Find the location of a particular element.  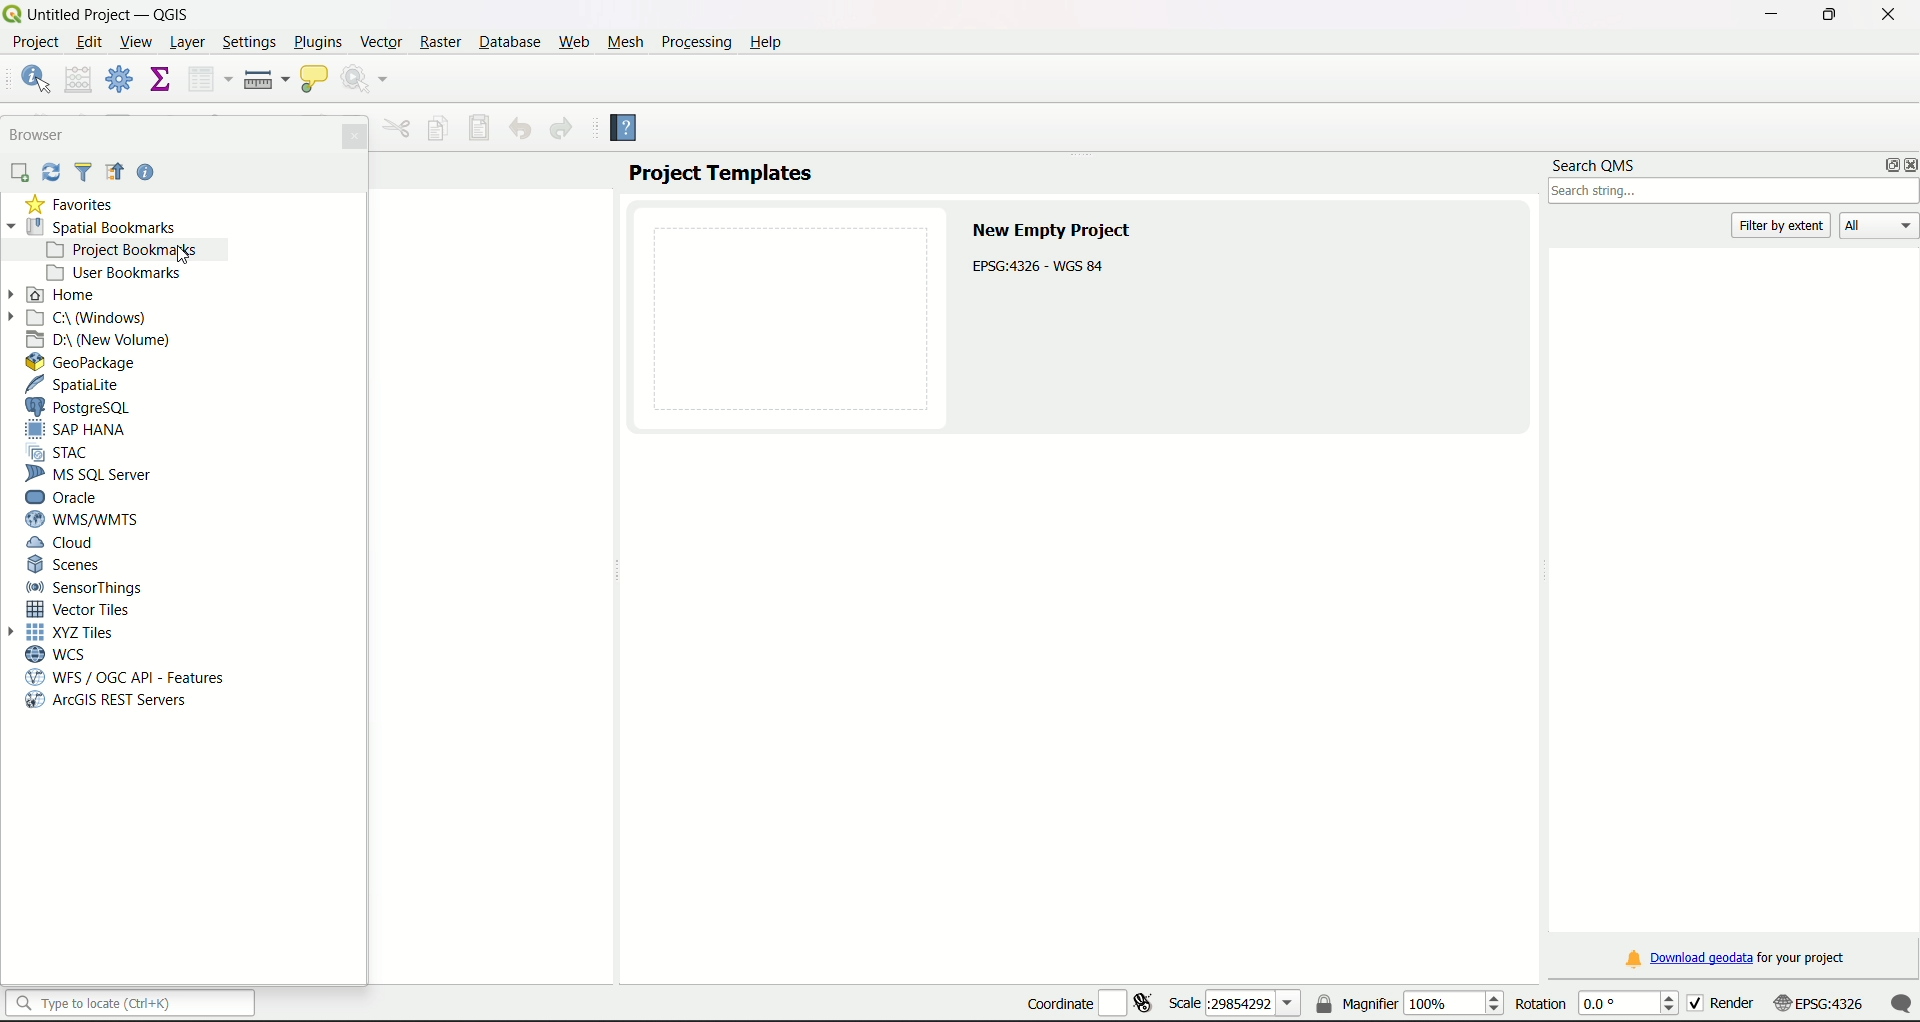

STAC is located at coordinates (63, 452).